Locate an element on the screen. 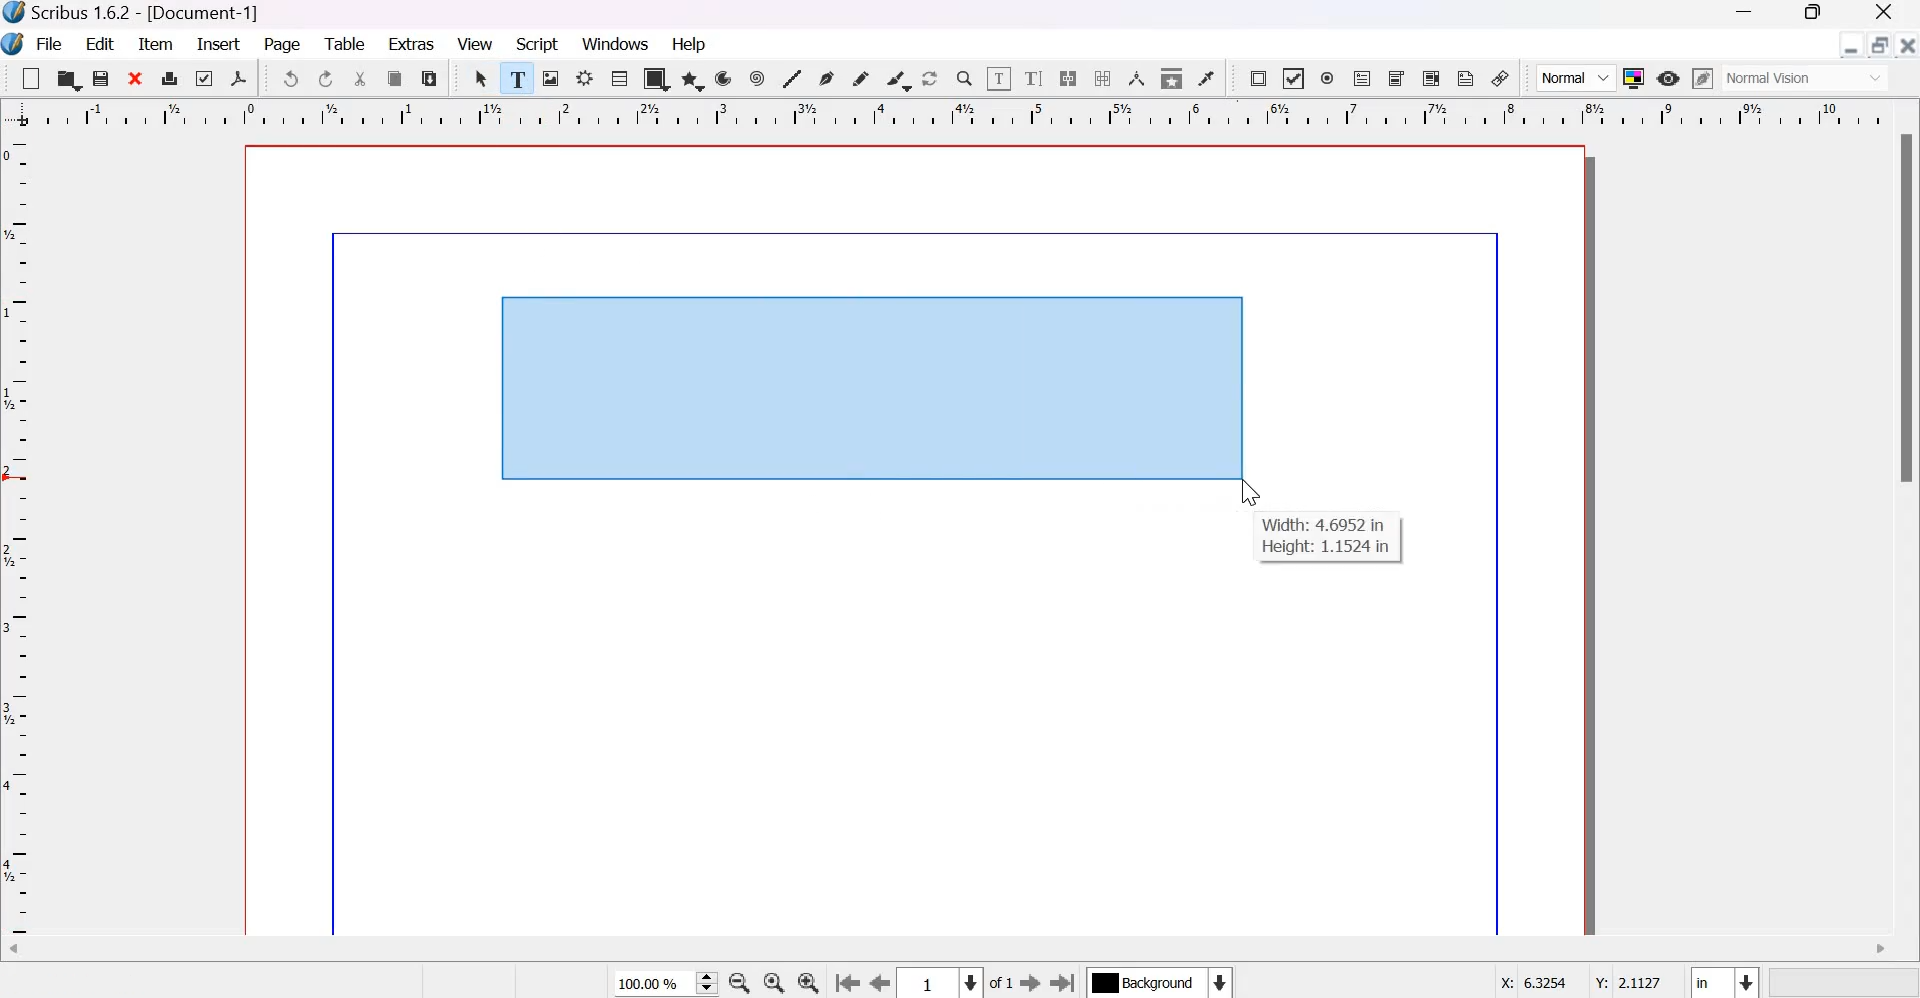 This screenshot has width=1920, height=998. Table is located at coordinates (619, 77).